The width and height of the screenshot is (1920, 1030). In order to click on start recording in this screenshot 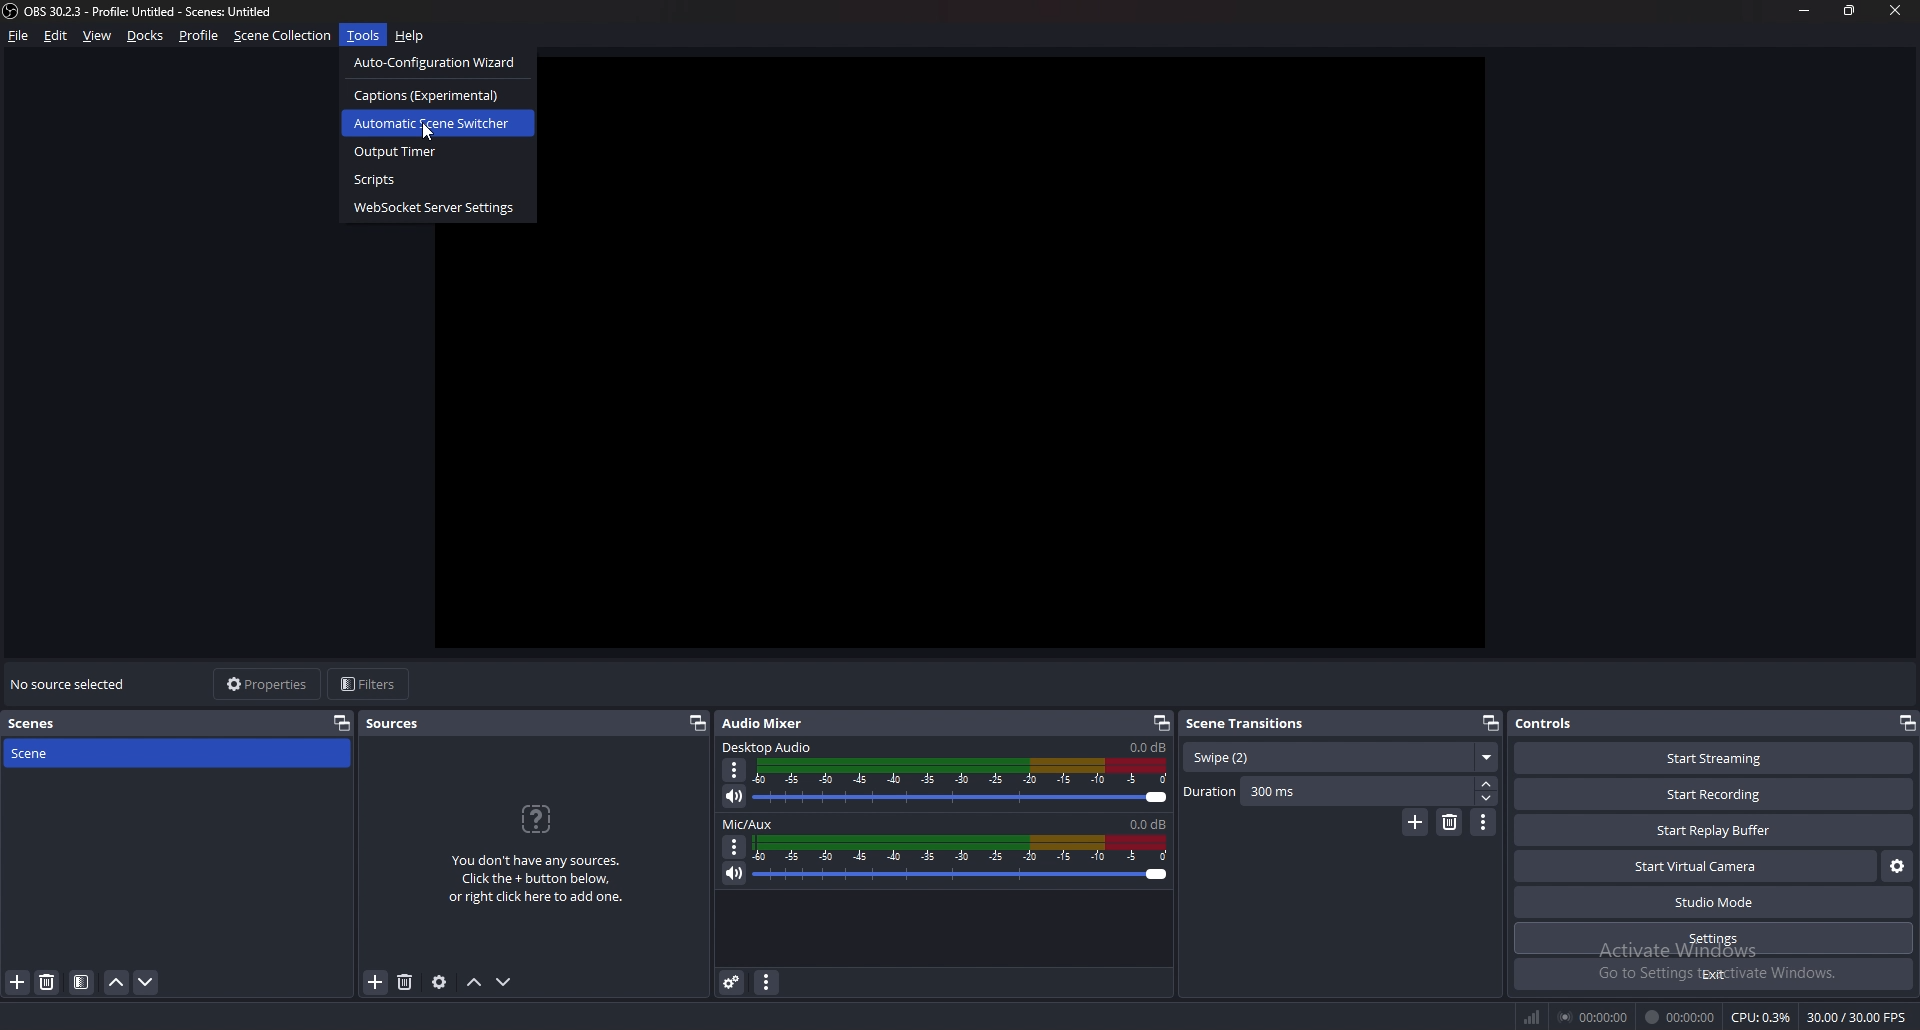, I will do `click(1713, 795)`.